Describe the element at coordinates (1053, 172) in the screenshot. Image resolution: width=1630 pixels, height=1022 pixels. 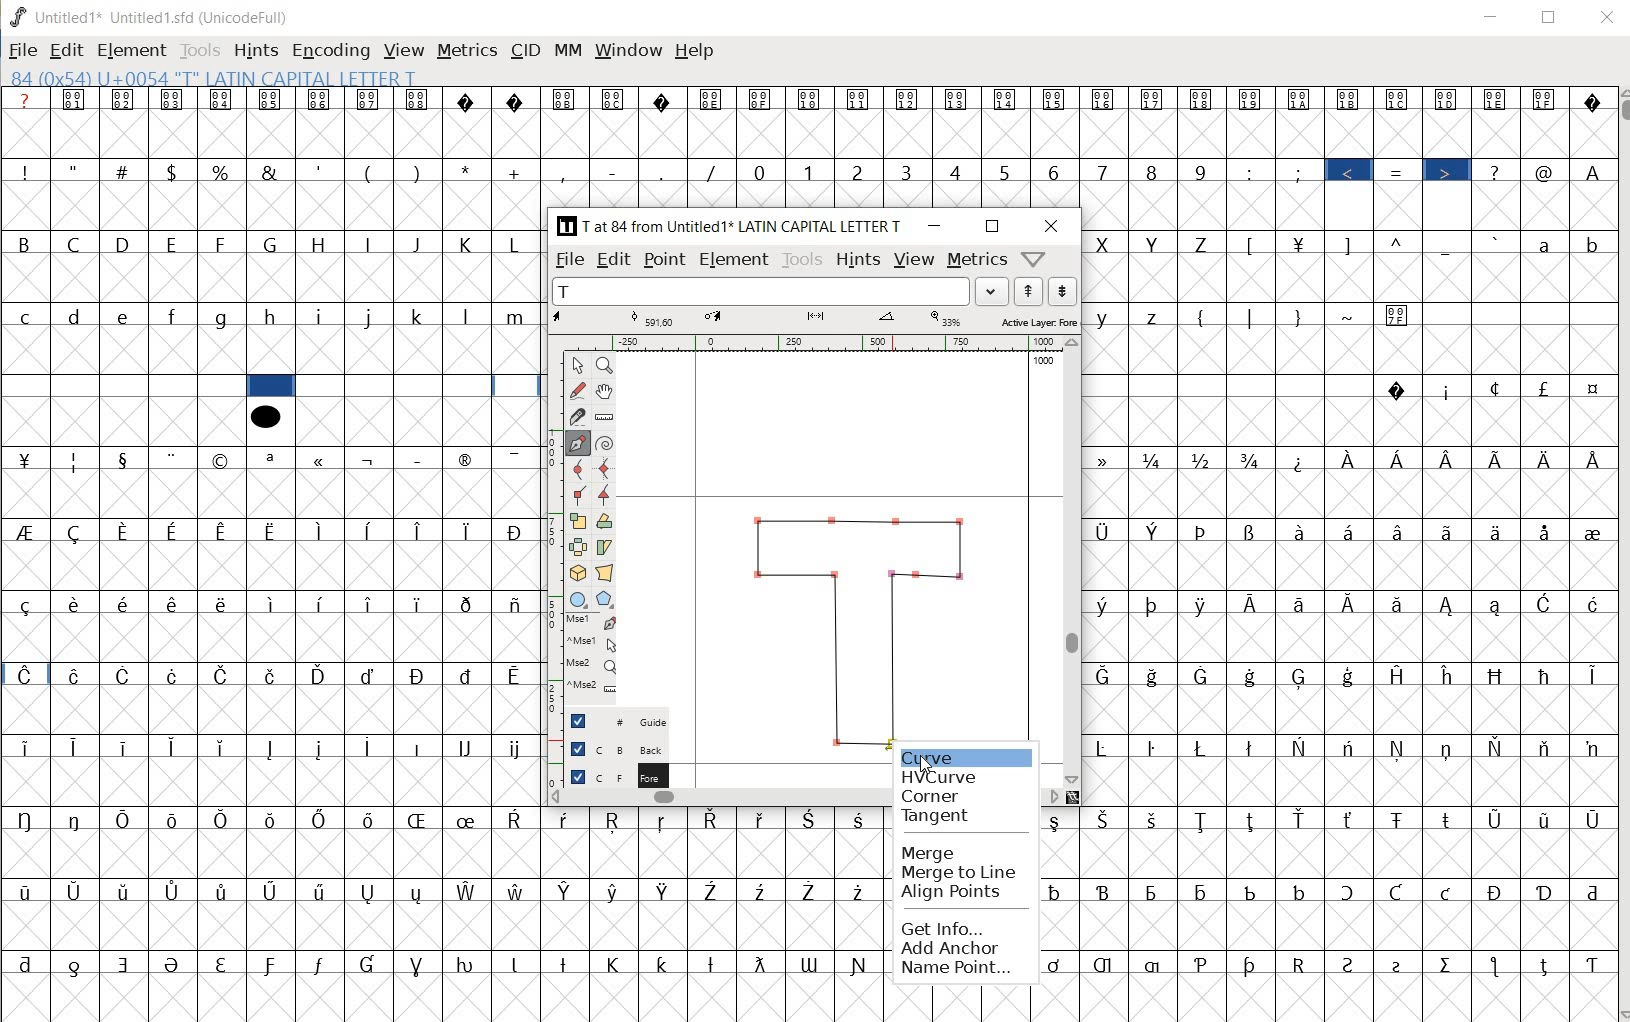
I see `6` at that location.